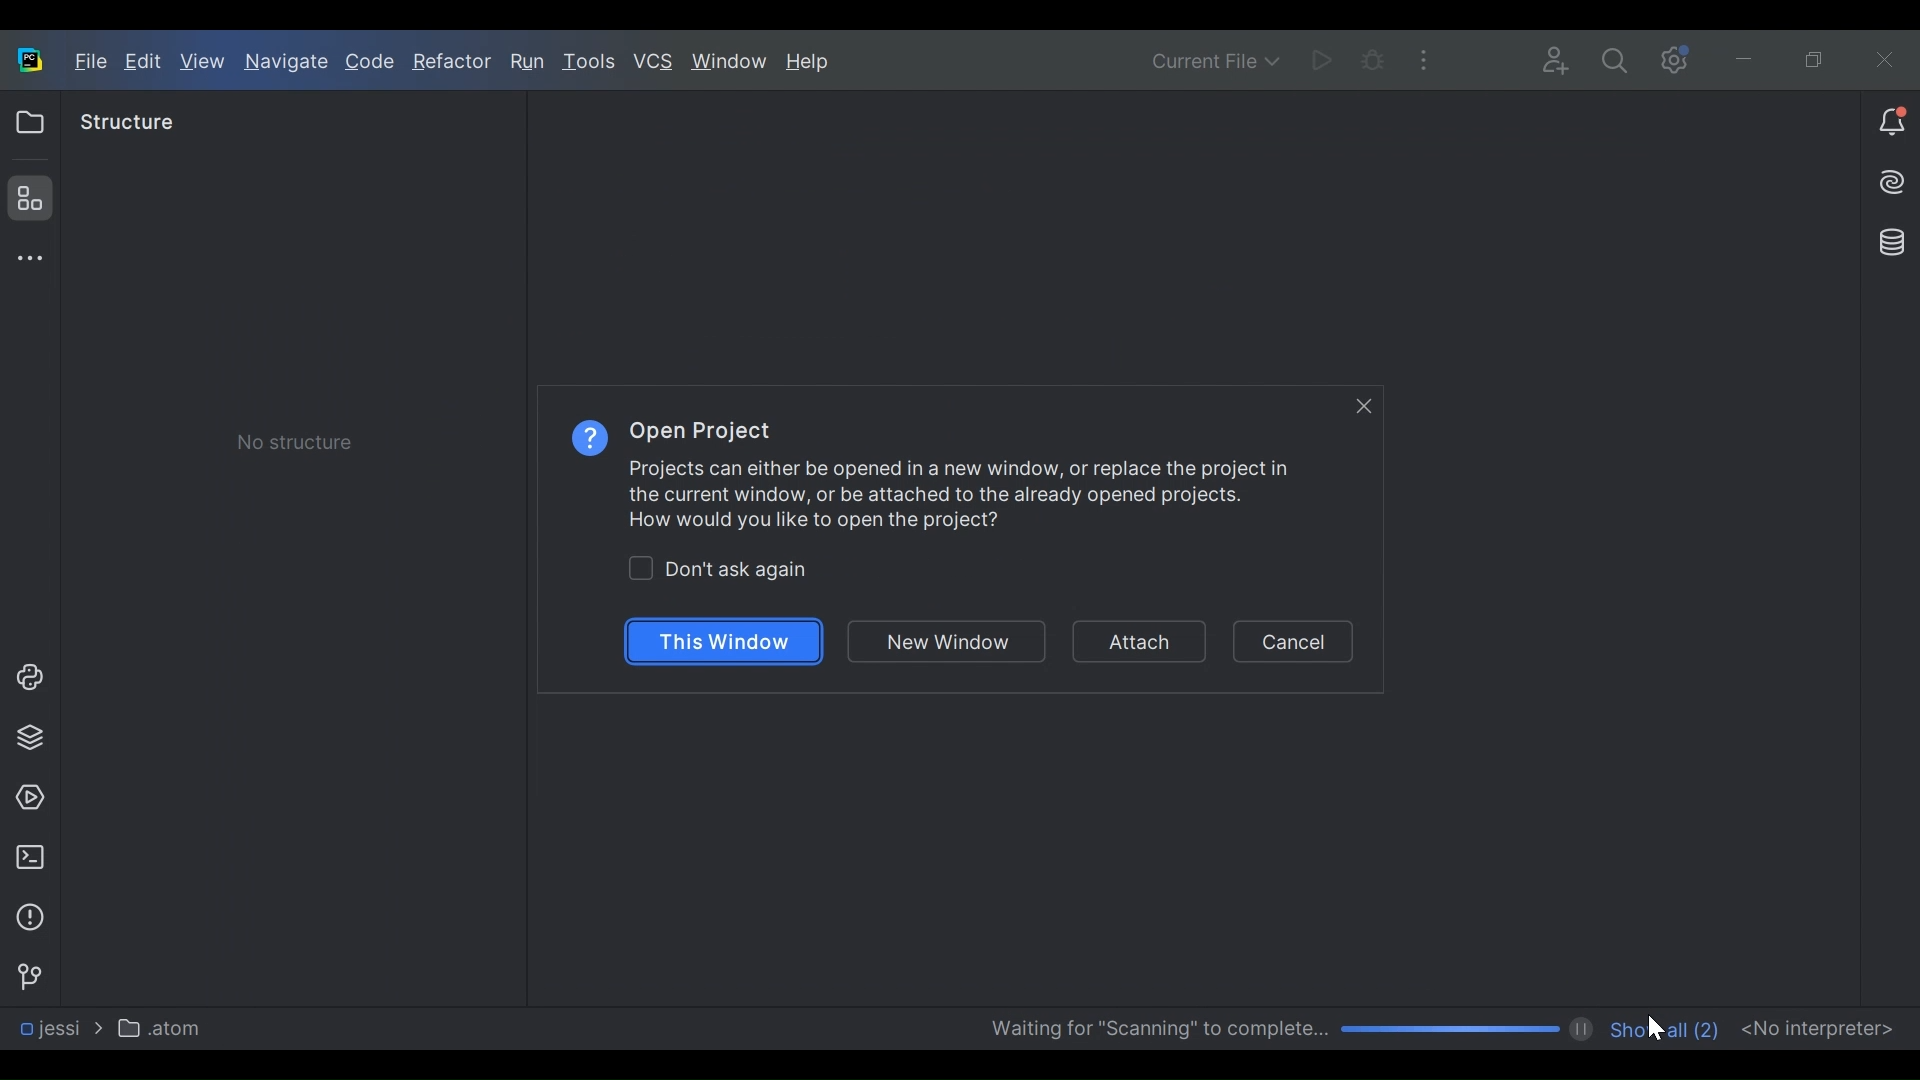  I want to click on More, so click(1425, 61).